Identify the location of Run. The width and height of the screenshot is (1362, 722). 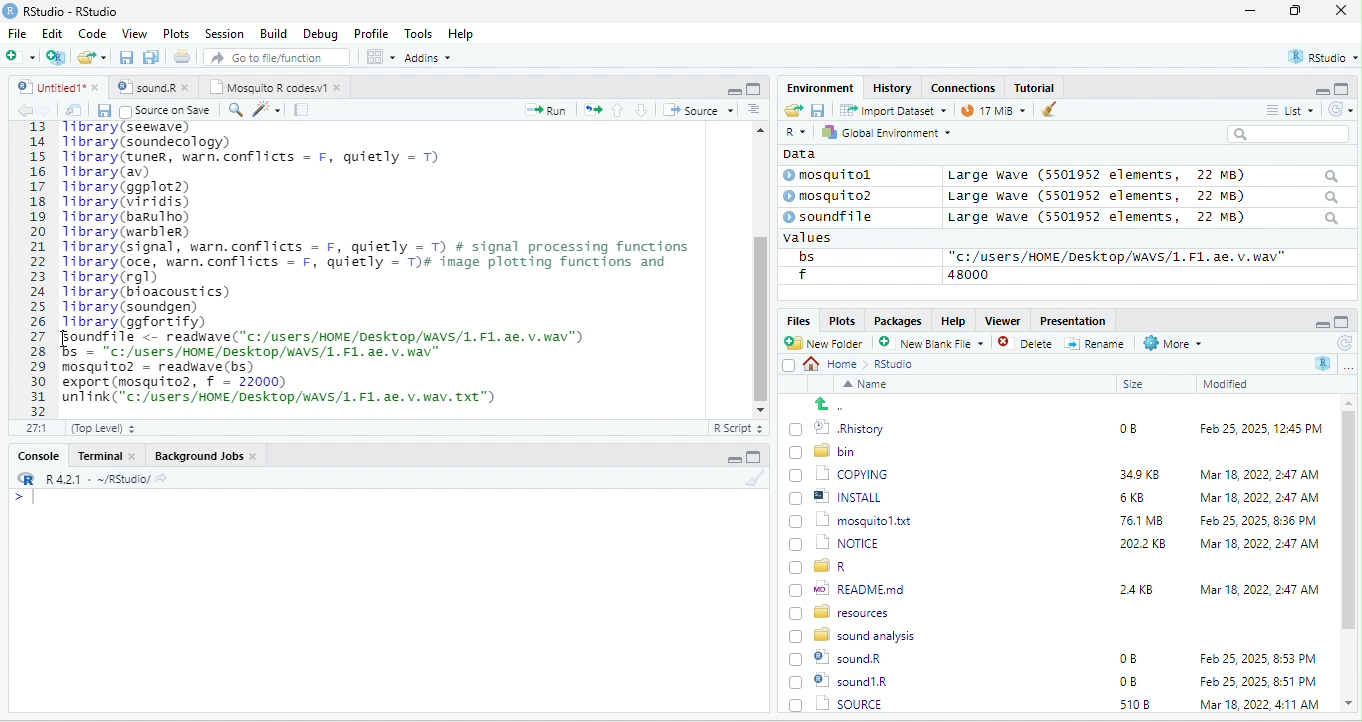
(542, 110).